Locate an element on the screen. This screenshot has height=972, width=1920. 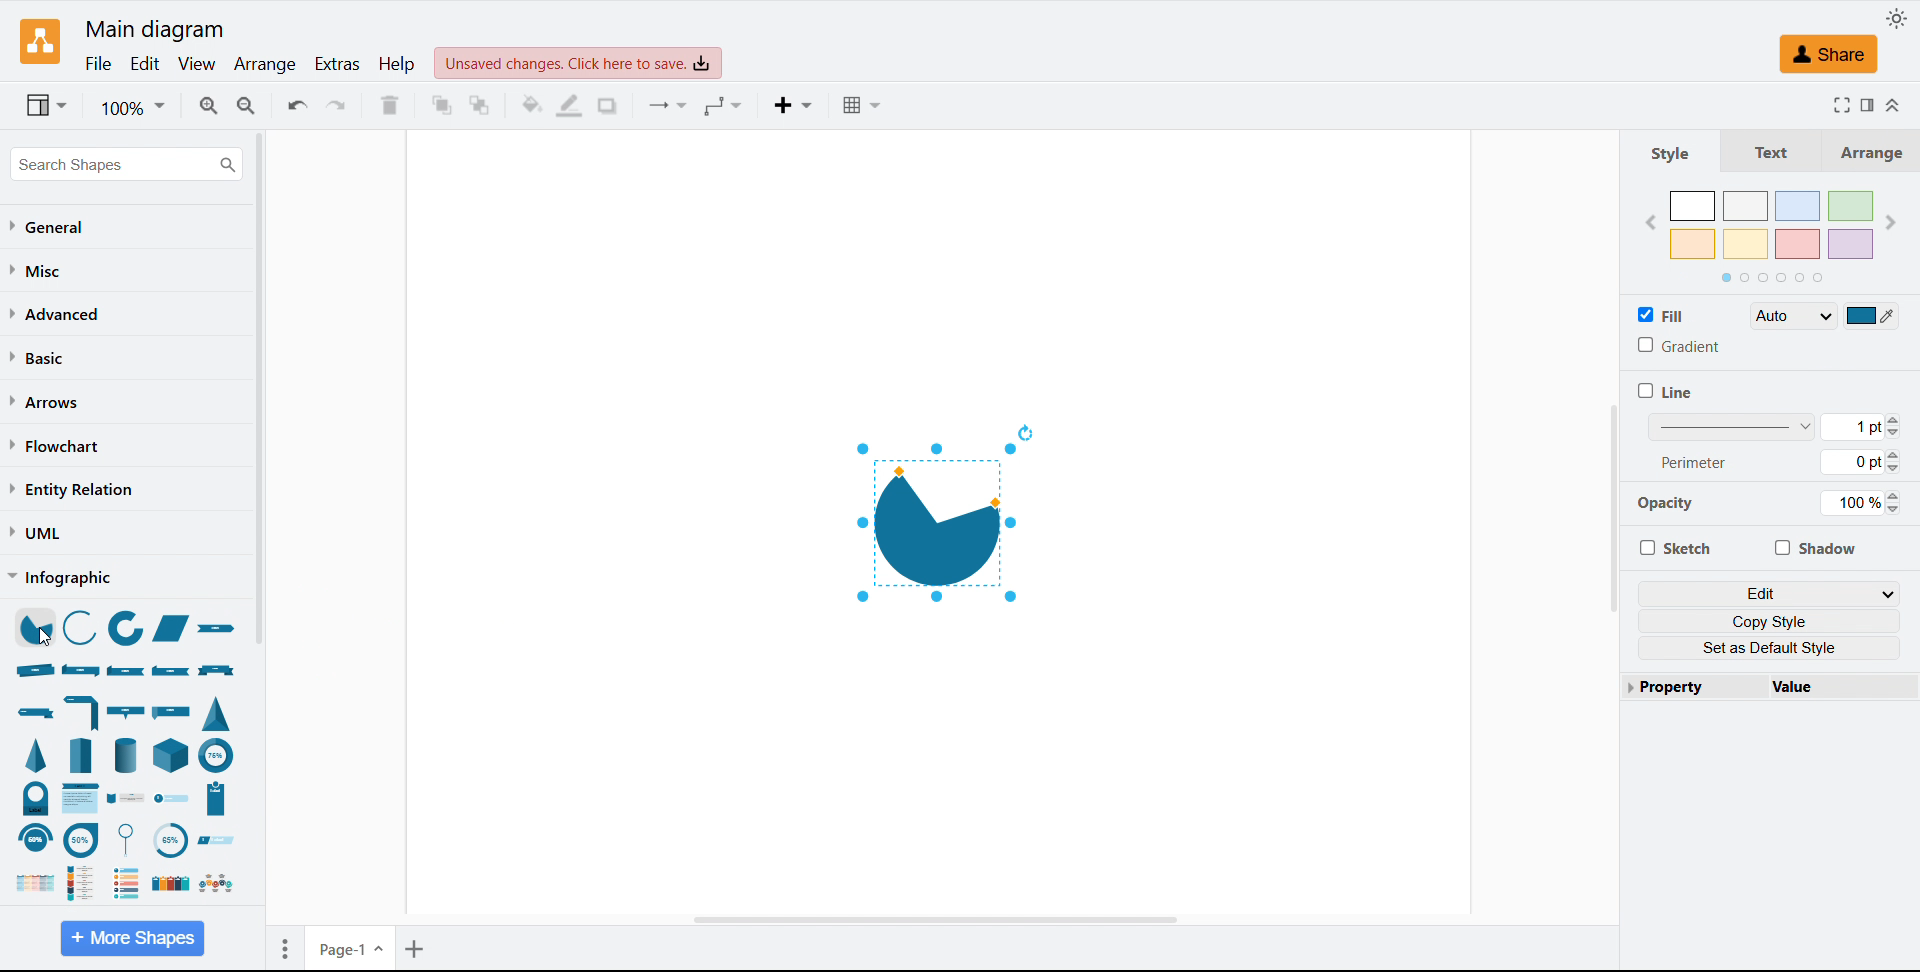
Shadow  is located at coordinates (1817, 547).